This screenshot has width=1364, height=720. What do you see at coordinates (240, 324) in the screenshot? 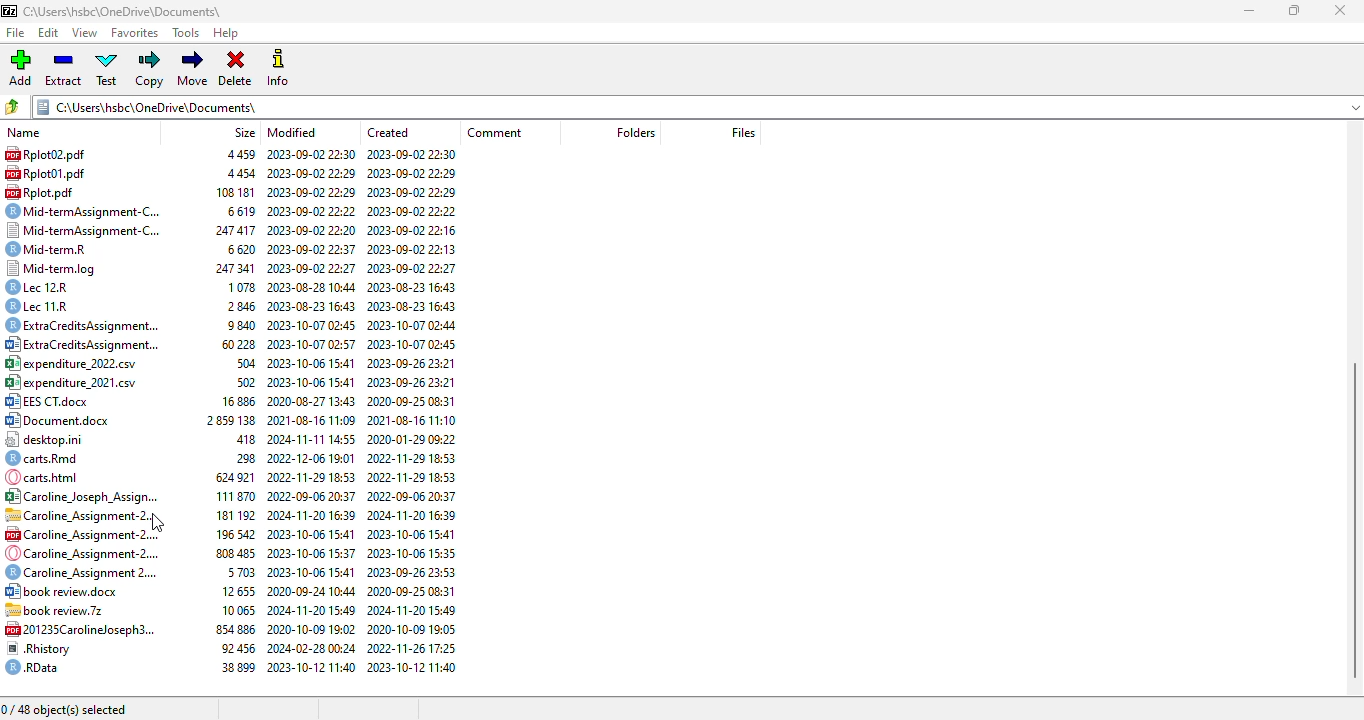
I see `9840` at bounding box center [240, 324].